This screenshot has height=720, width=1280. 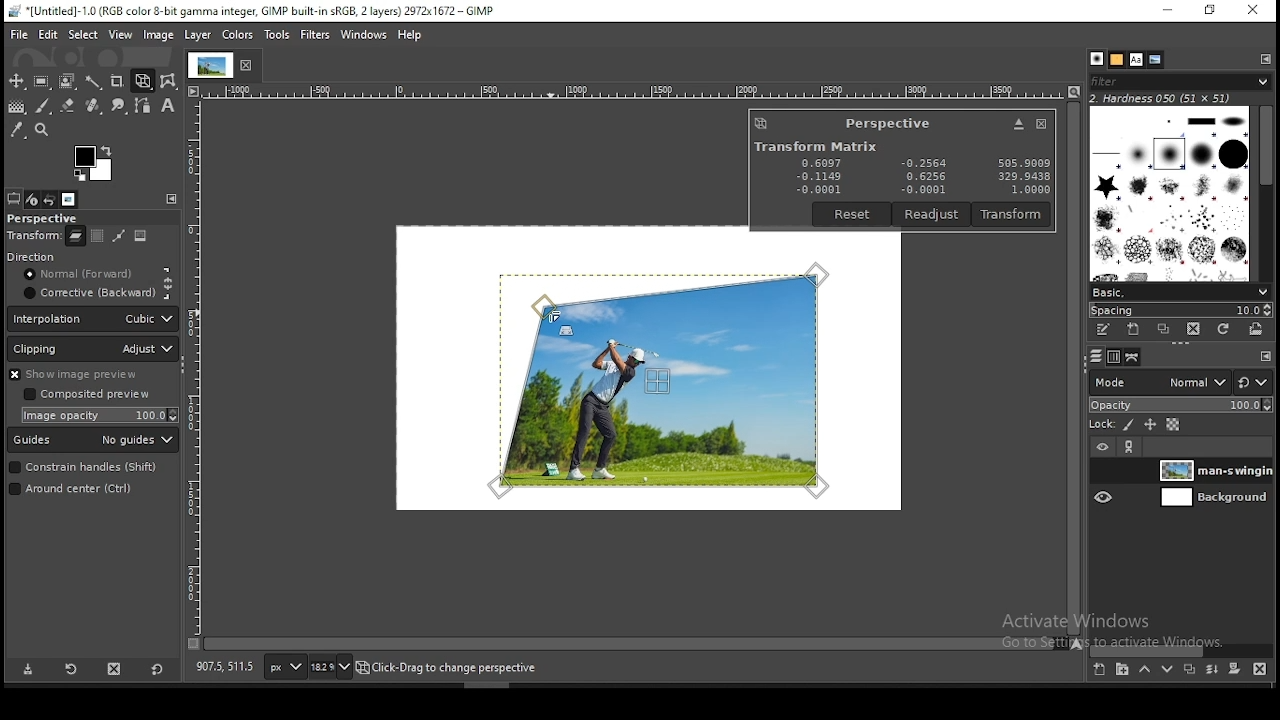 What do you see at coordinates (93, 108) in the screenshot?
I see `heal tool` at bounding box center [93, 108].